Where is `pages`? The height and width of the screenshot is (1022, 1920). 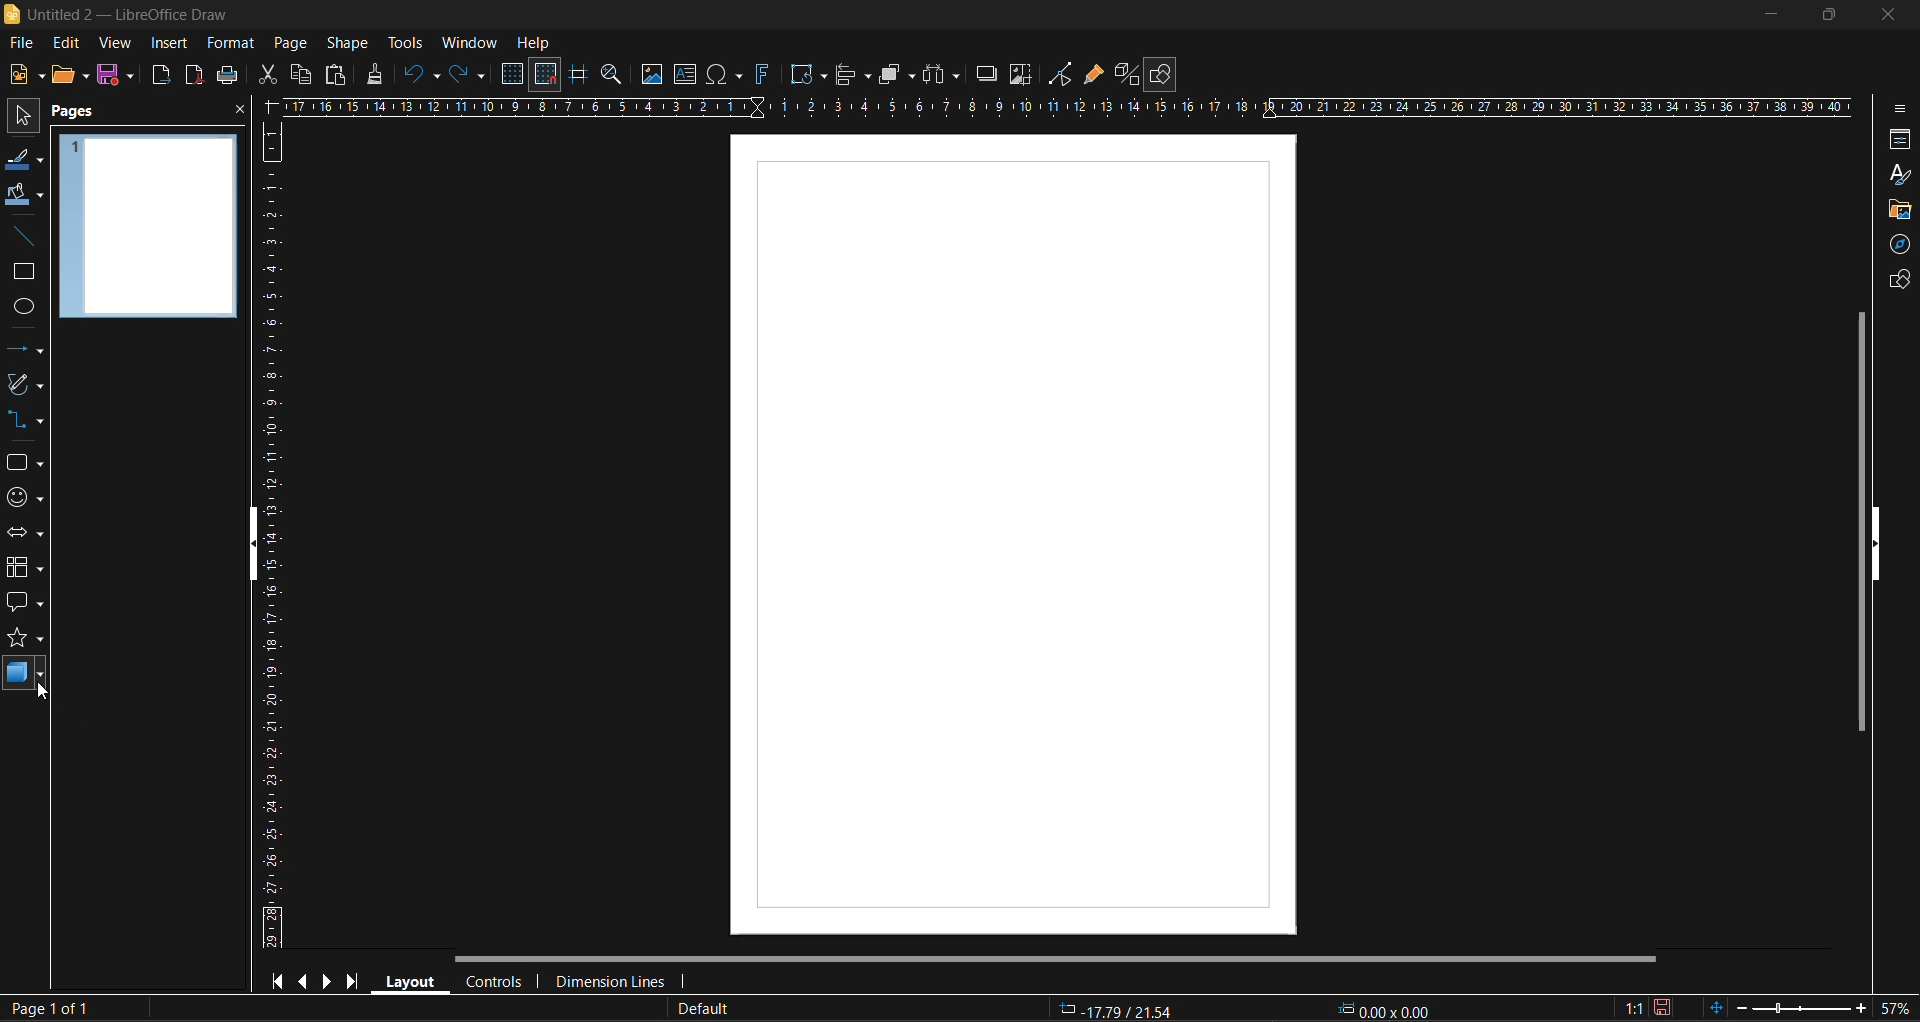
pages is located at coordinates (79, 112).